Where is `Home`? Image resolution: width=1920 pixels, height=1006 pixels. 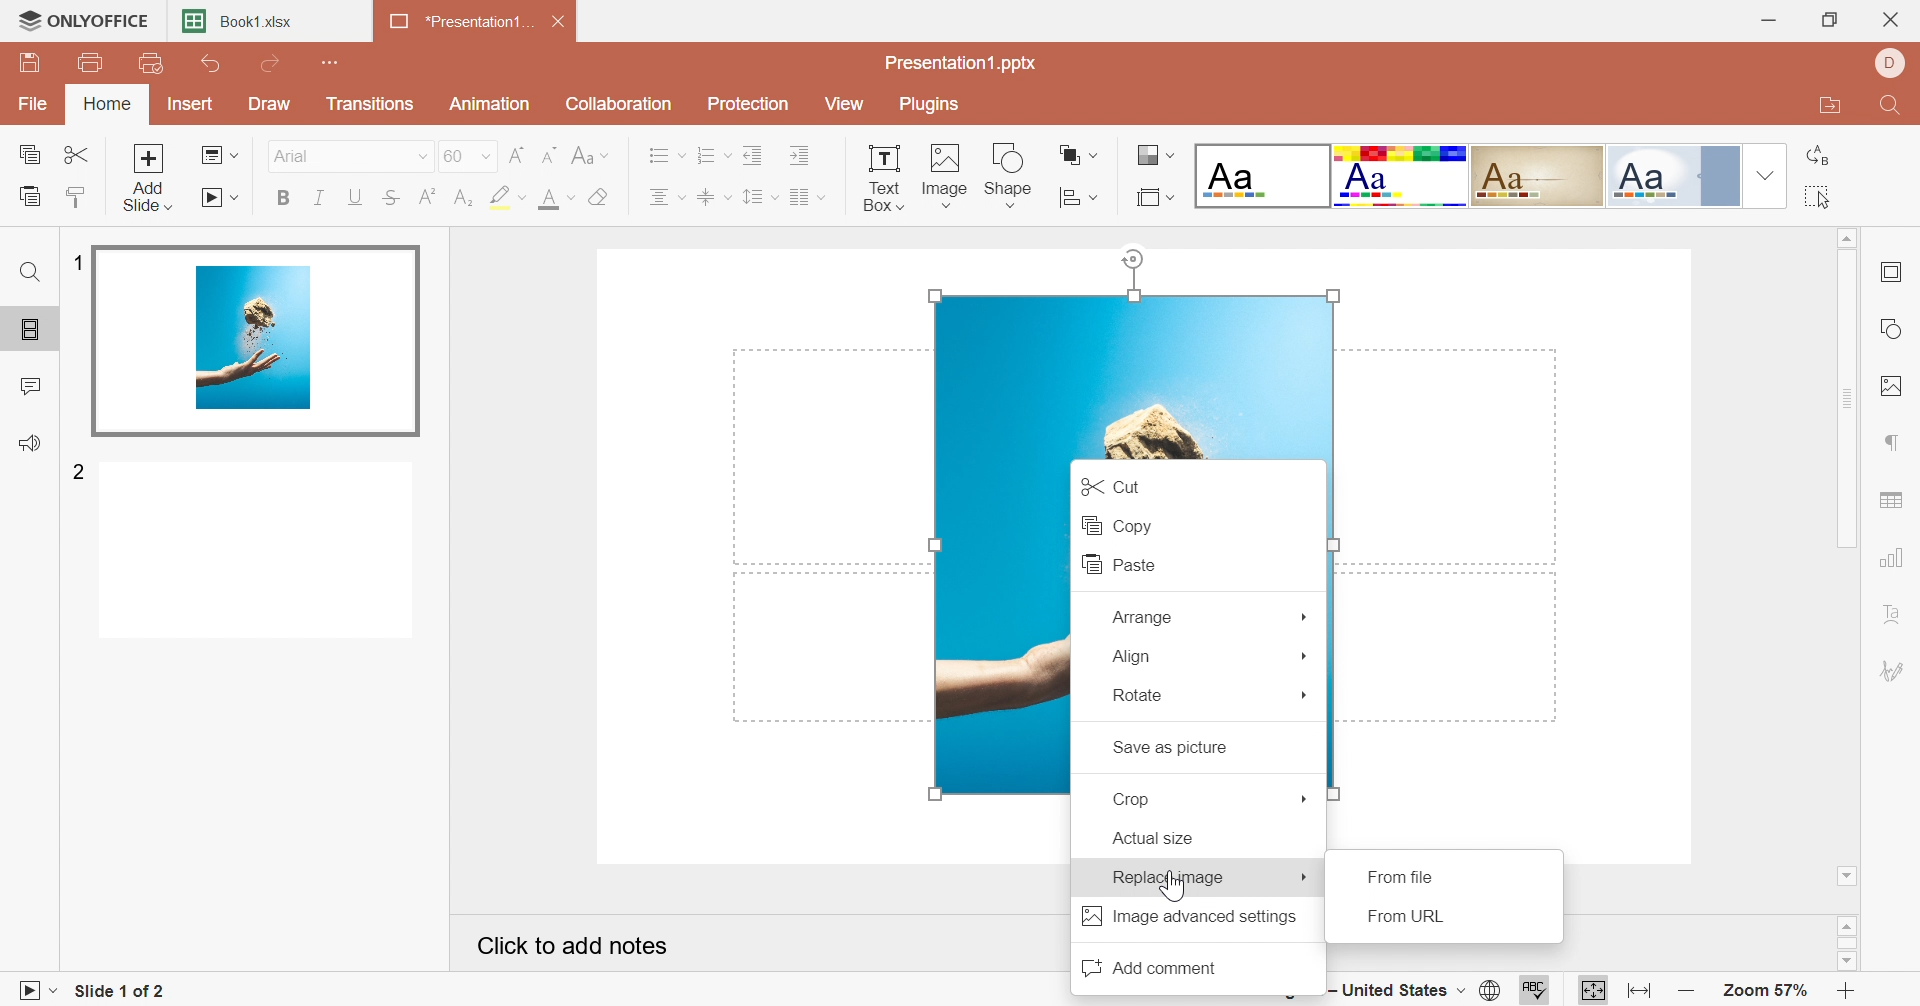
Home is located at coordinates (109, 105).